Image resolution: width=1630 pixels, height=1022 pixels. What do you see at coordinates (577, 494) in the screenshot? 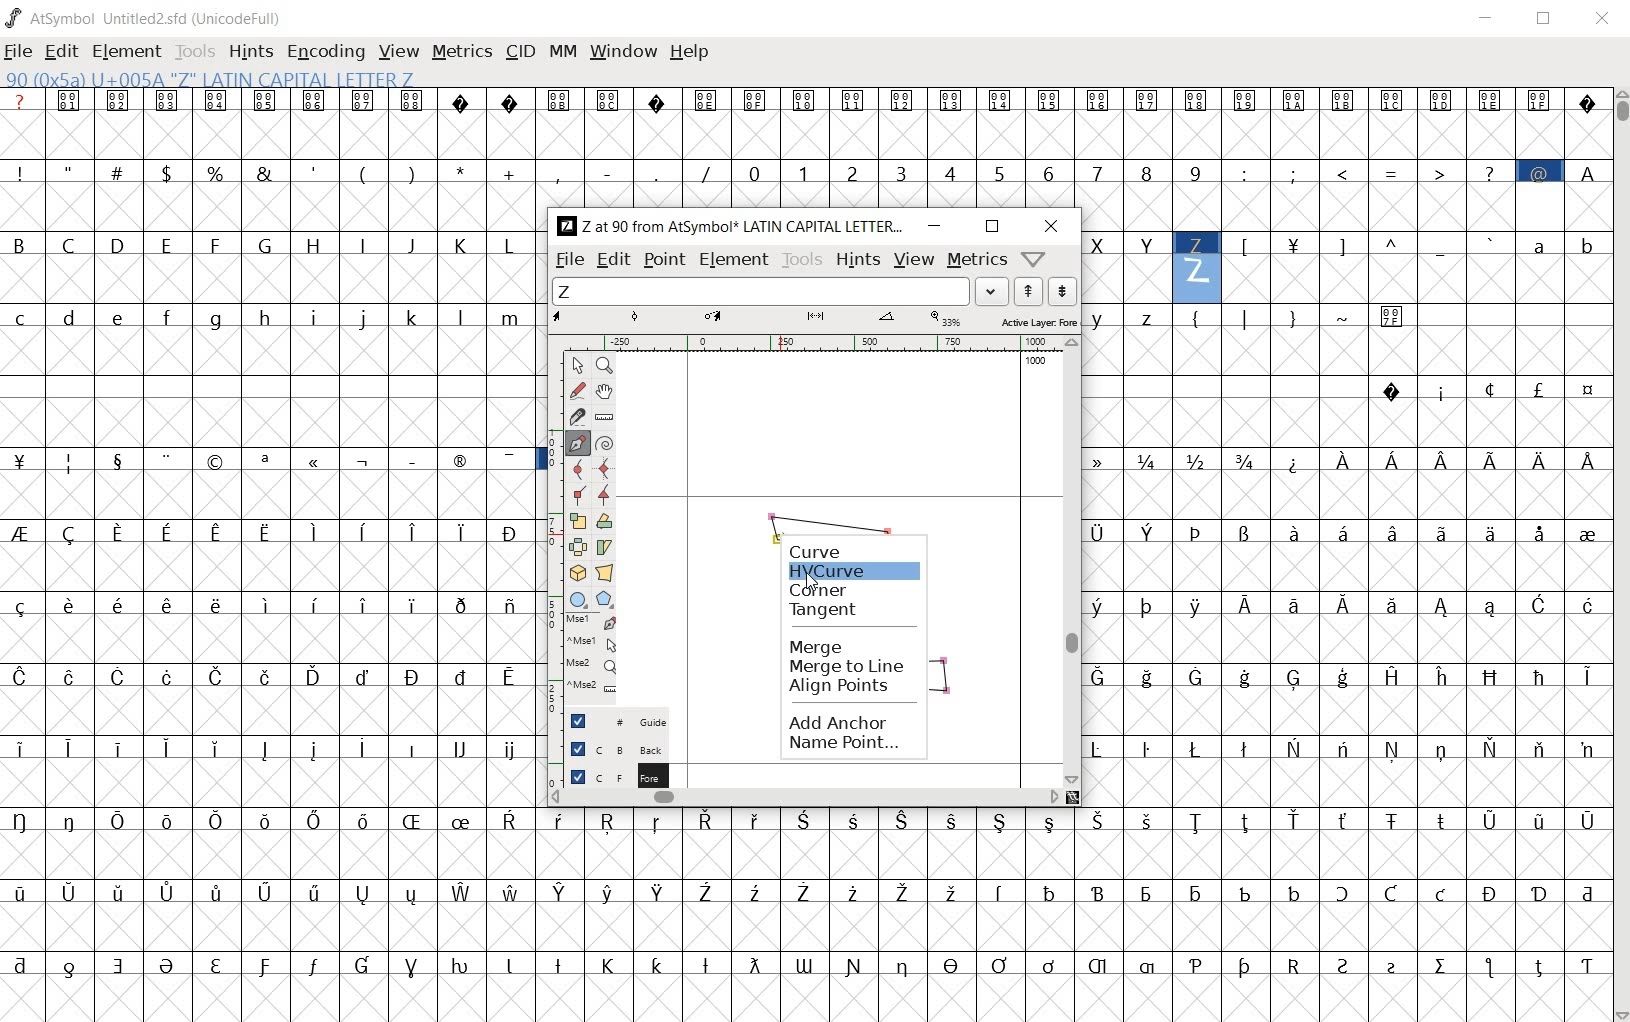
I see `Add a corner point` at bounding box center [577, 494].